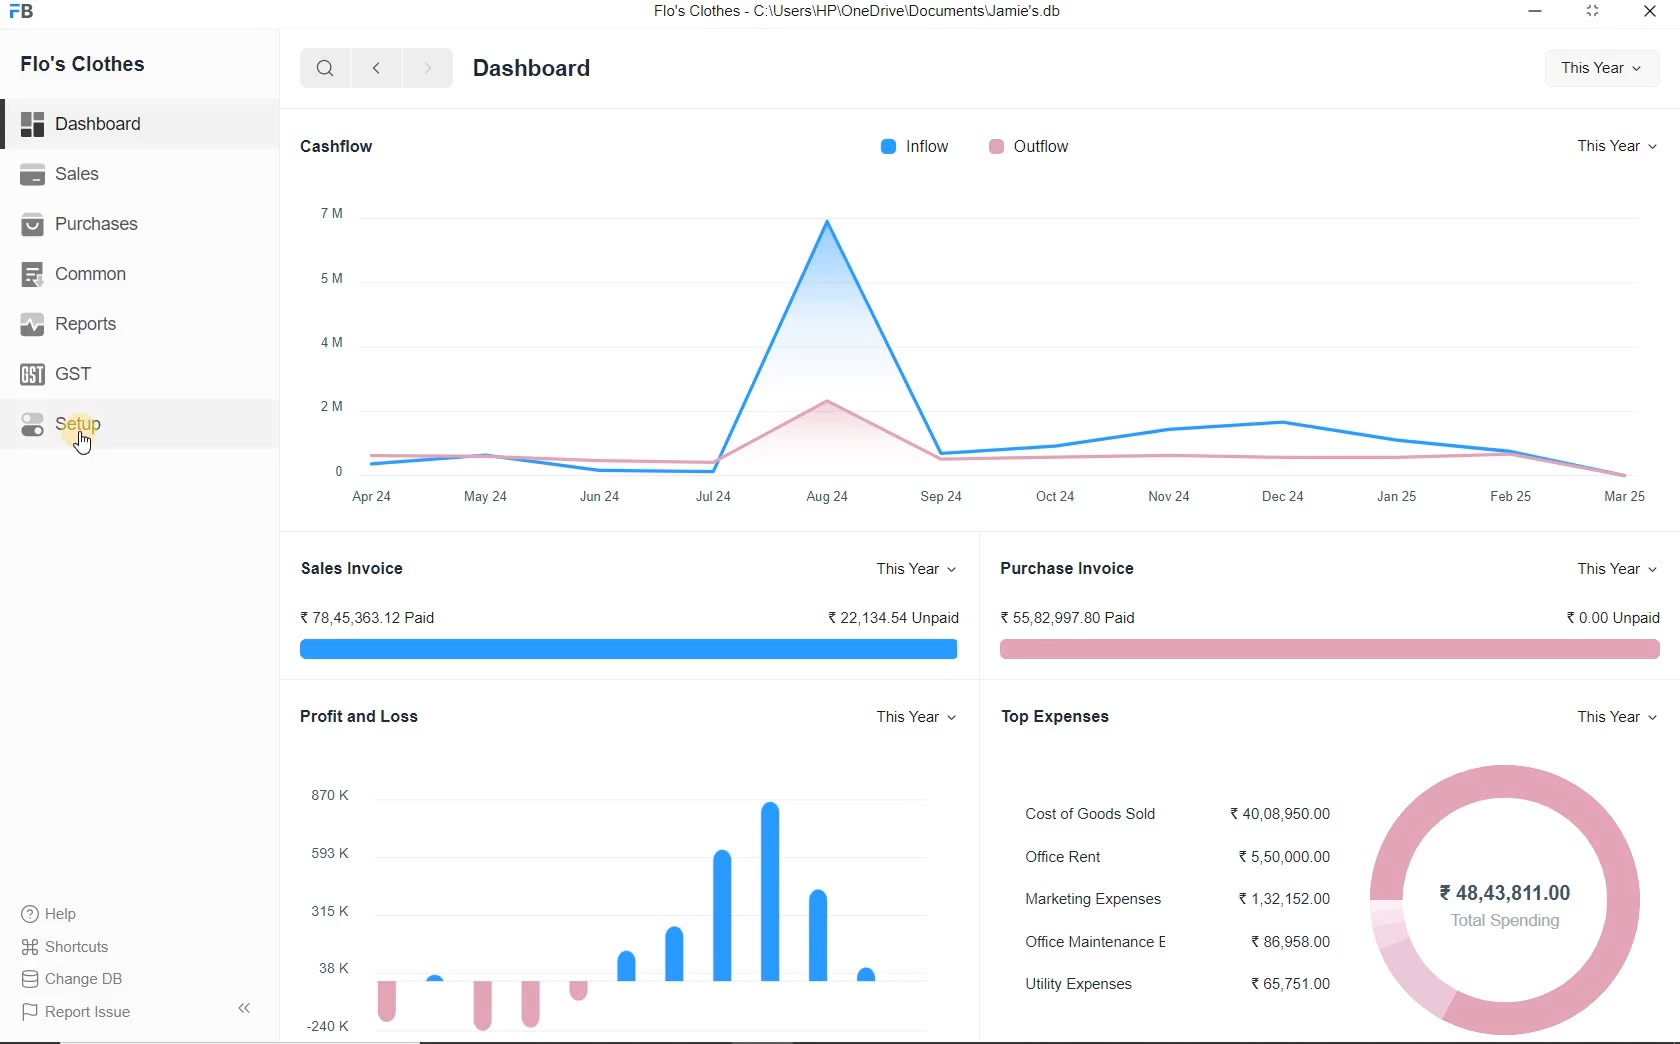 The height and width of the screenshot is (1044, 1680). What do you see at coordinates (139, 271) in the screenshot?
I see `Common` at bounding box center [139, 271].